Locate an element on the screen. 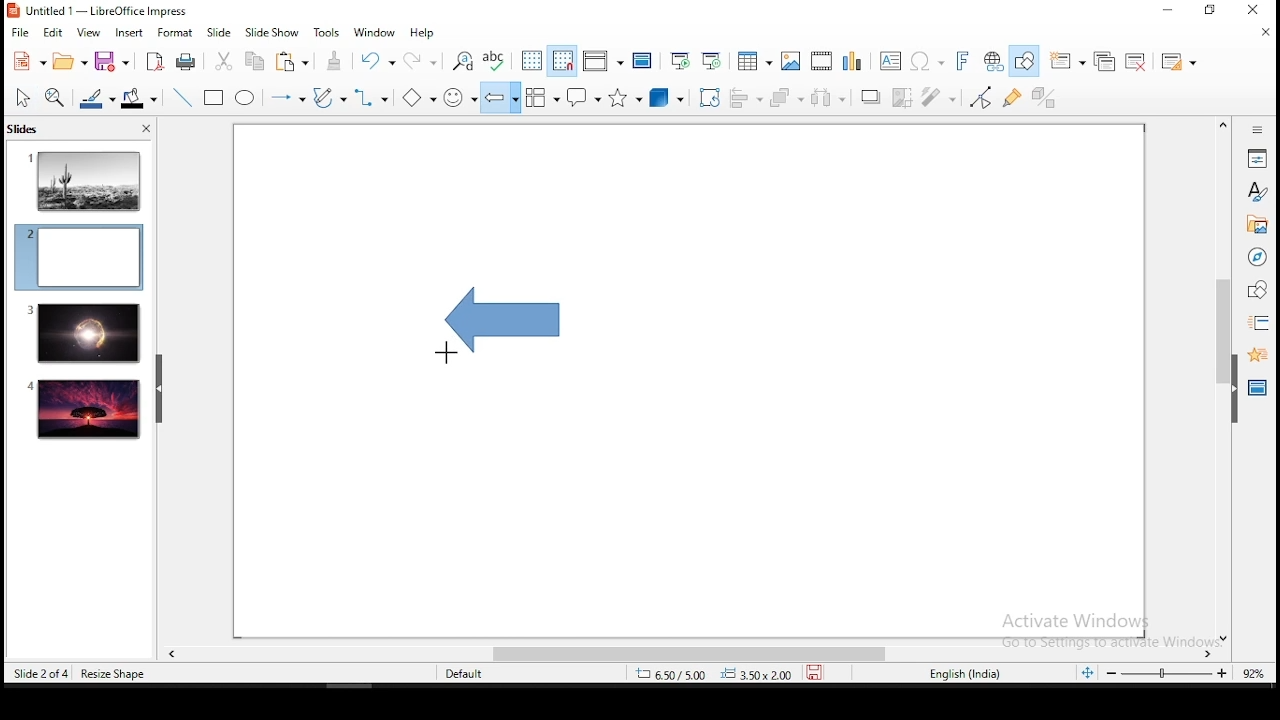 This screenshot has height=720, width=1280. view is located at coordinates (89, 32).